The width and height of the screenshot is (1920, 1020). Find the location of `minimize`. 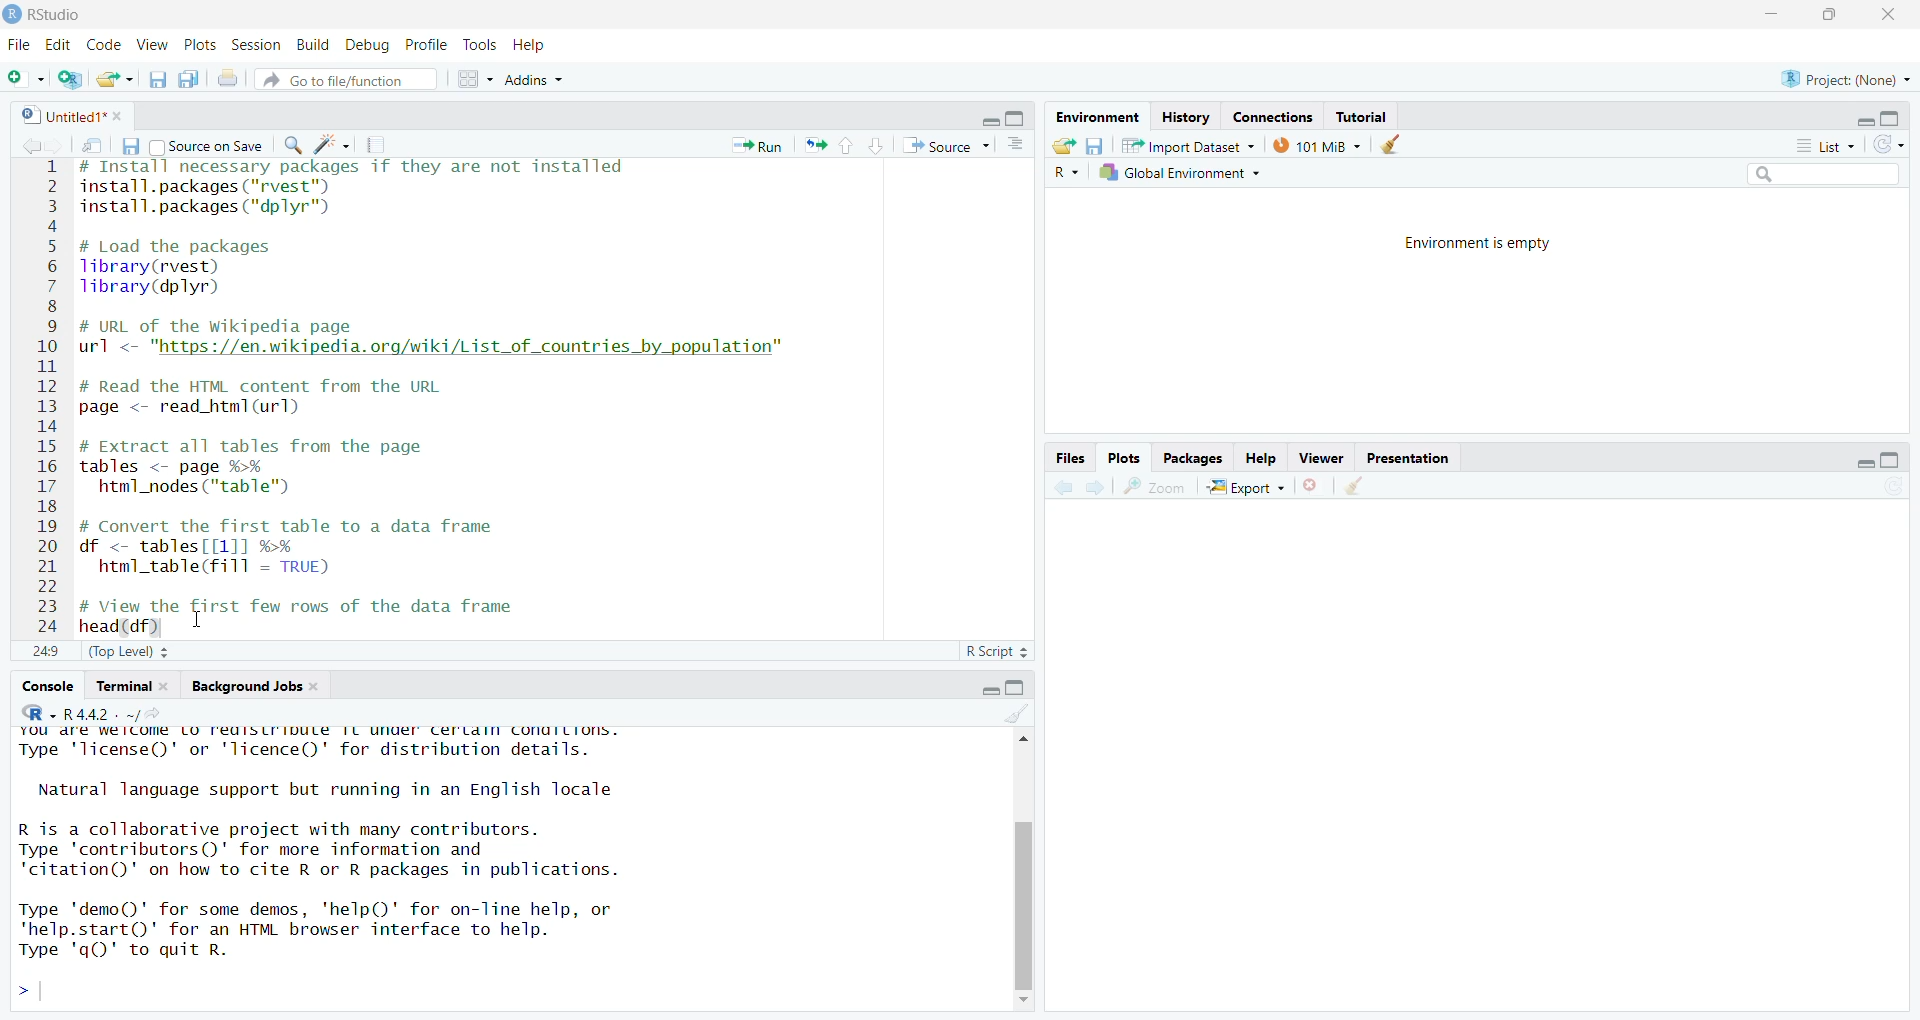

minimize is located at coordinates (988, 121).